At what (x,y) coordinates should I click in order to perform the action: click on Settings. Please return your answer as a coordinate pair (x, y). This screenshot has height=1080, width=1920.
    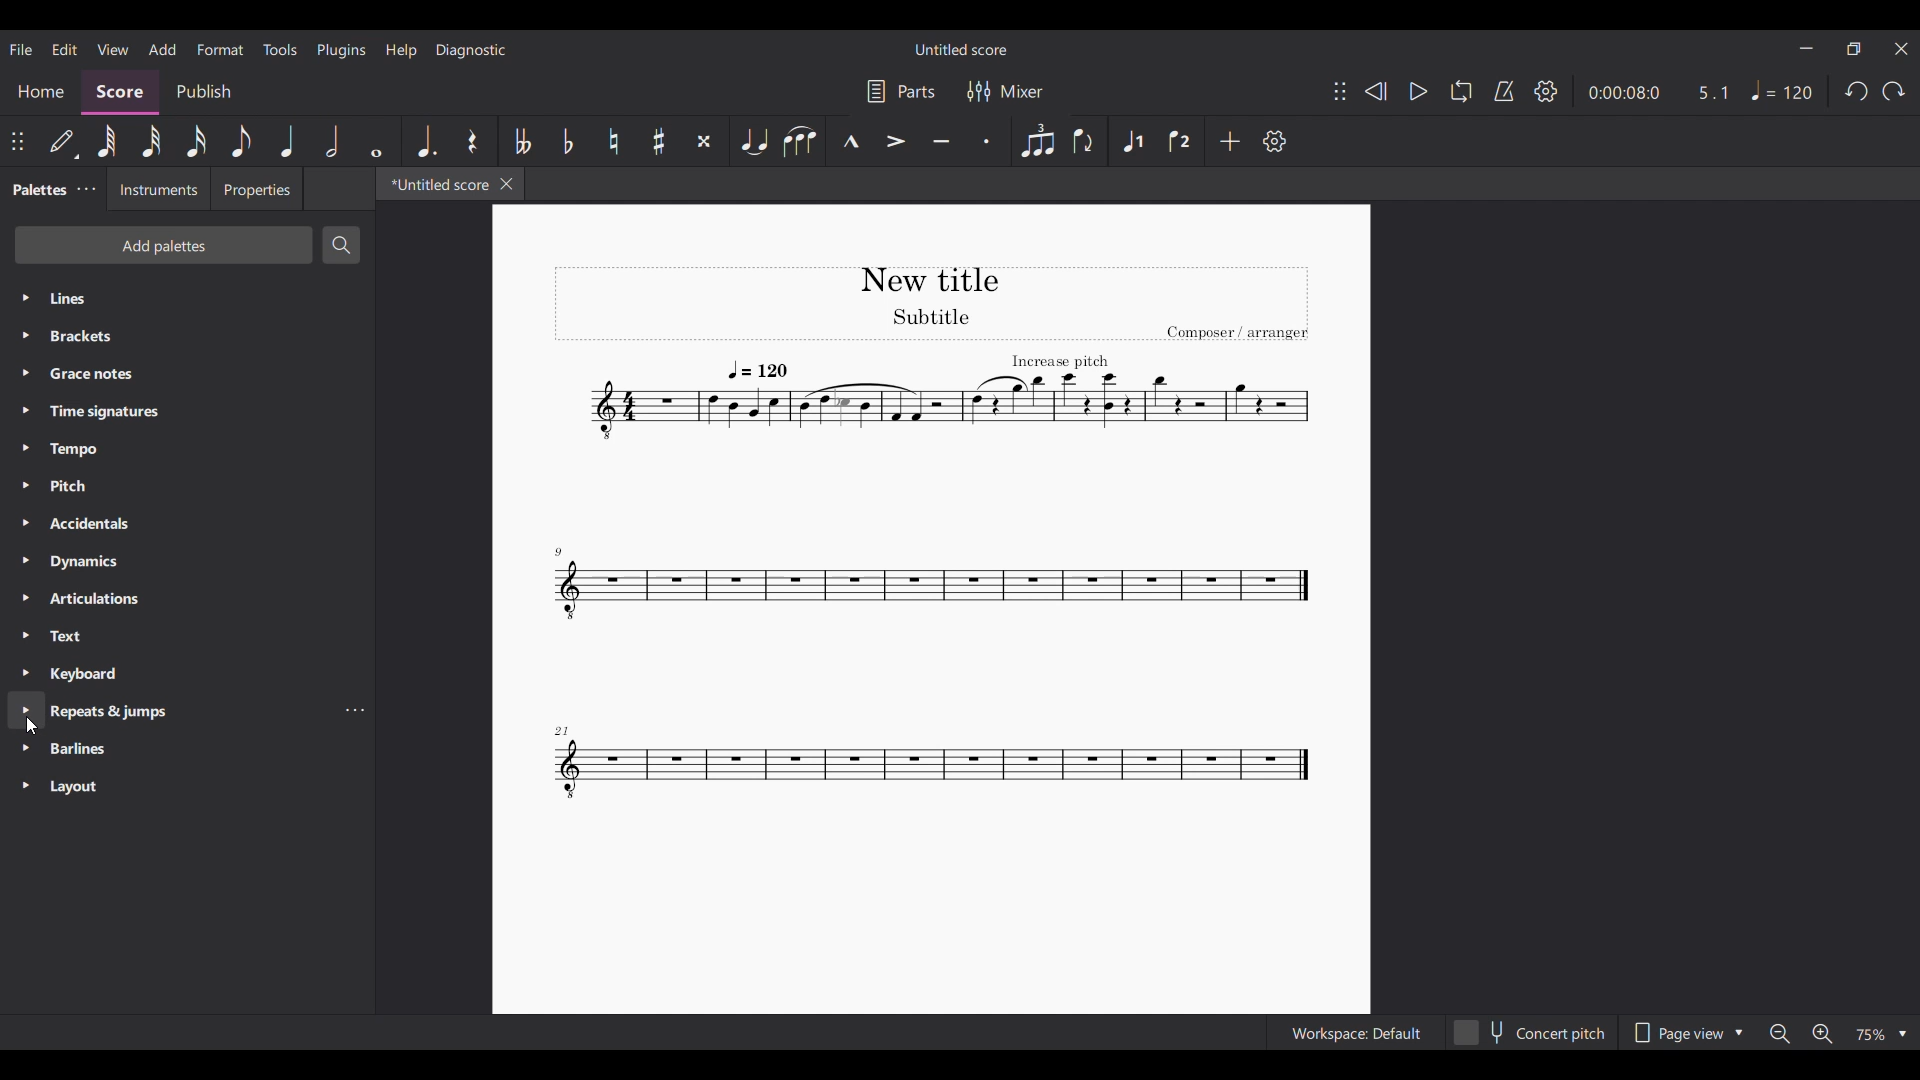
    Looking at the image, I should click on (1275, 141).